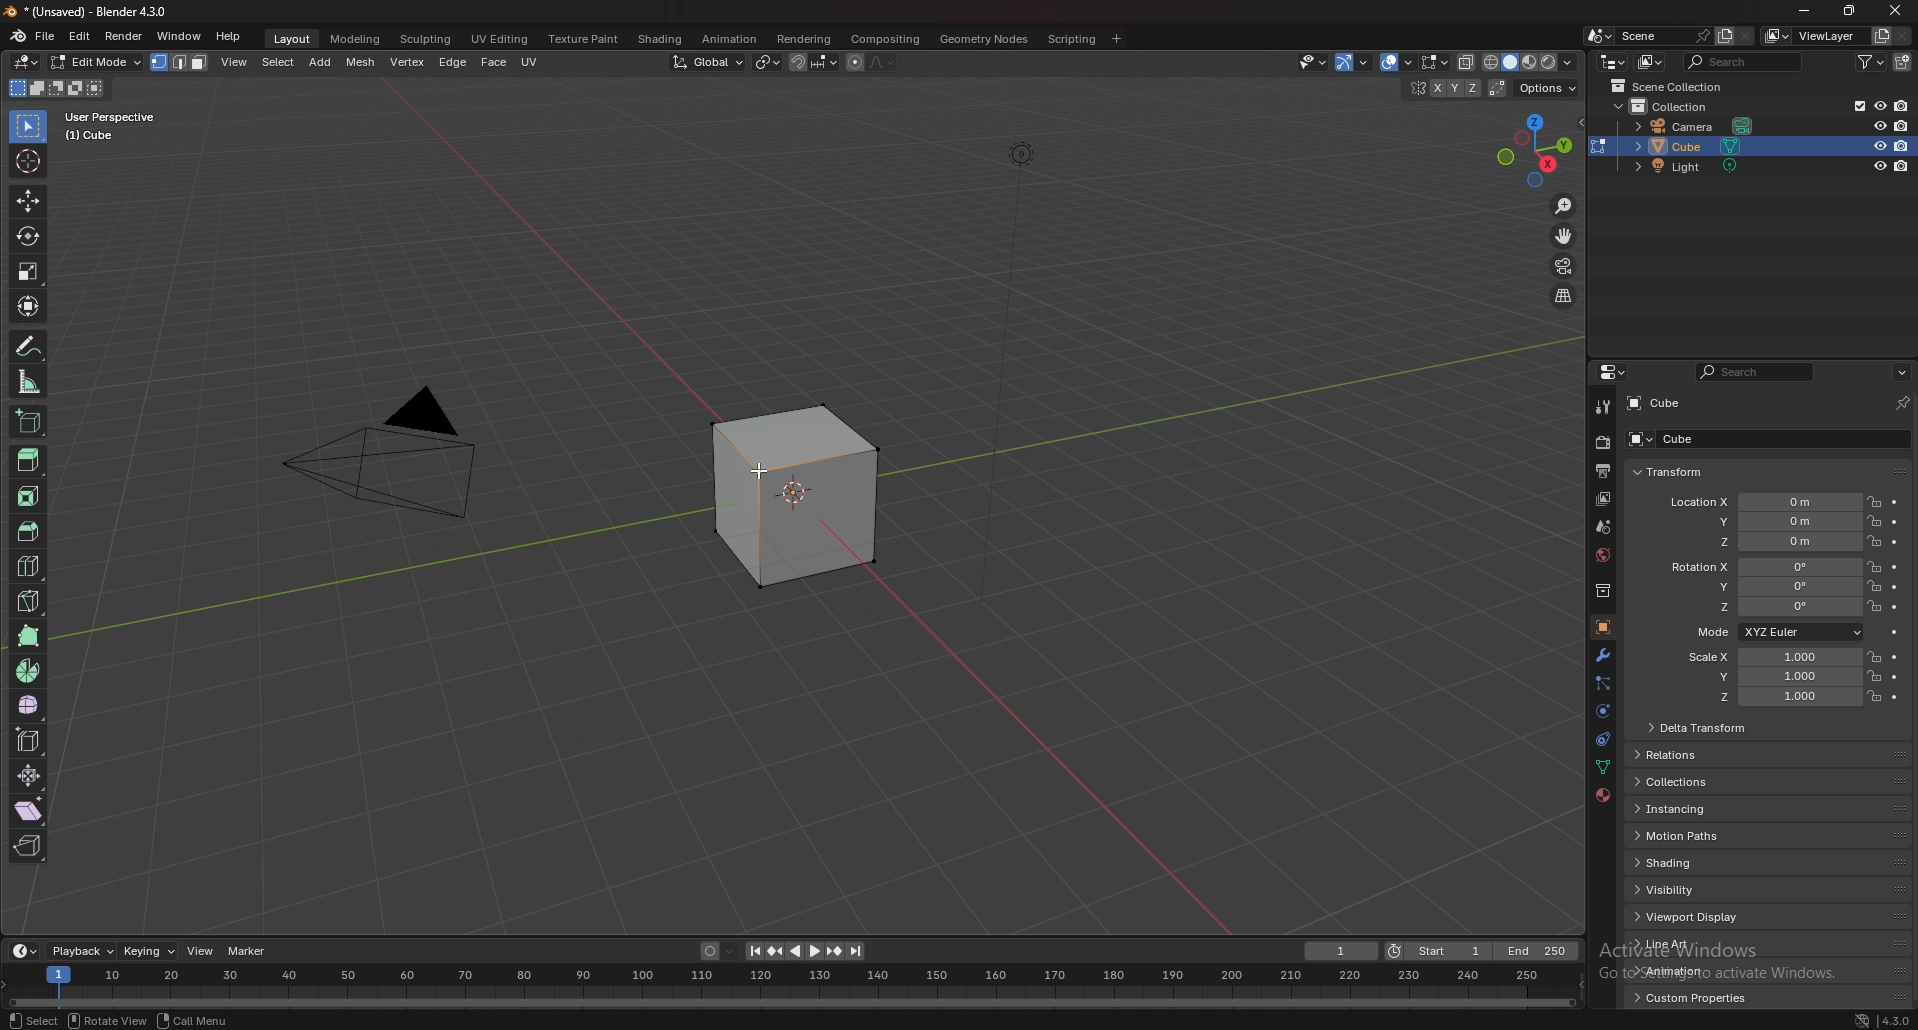 The width and height of the screenshot is (1918, 1030). What do you see at coordinates (1847, 11) in the screenshot?
I see `resize` at bounding box center [1847, 11].